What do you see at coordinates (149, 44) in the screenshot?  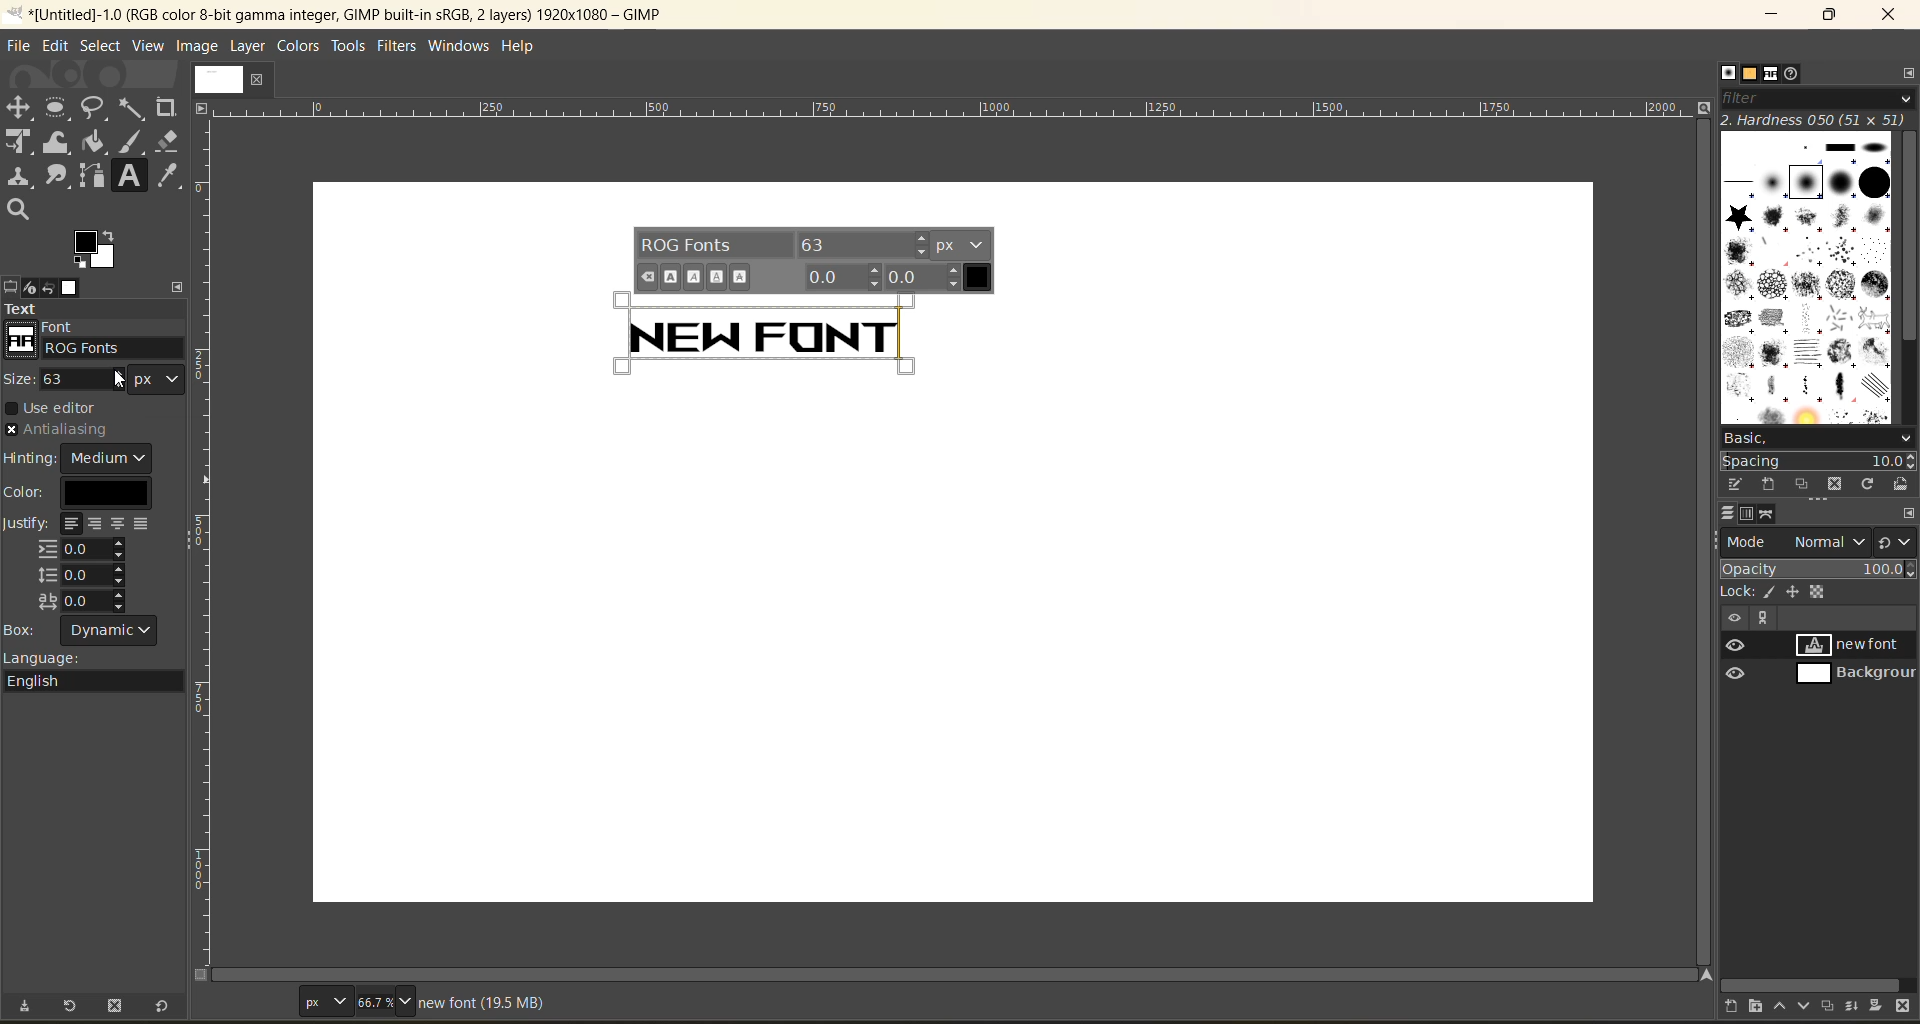 I see `view` at bounding box center [149, 44].